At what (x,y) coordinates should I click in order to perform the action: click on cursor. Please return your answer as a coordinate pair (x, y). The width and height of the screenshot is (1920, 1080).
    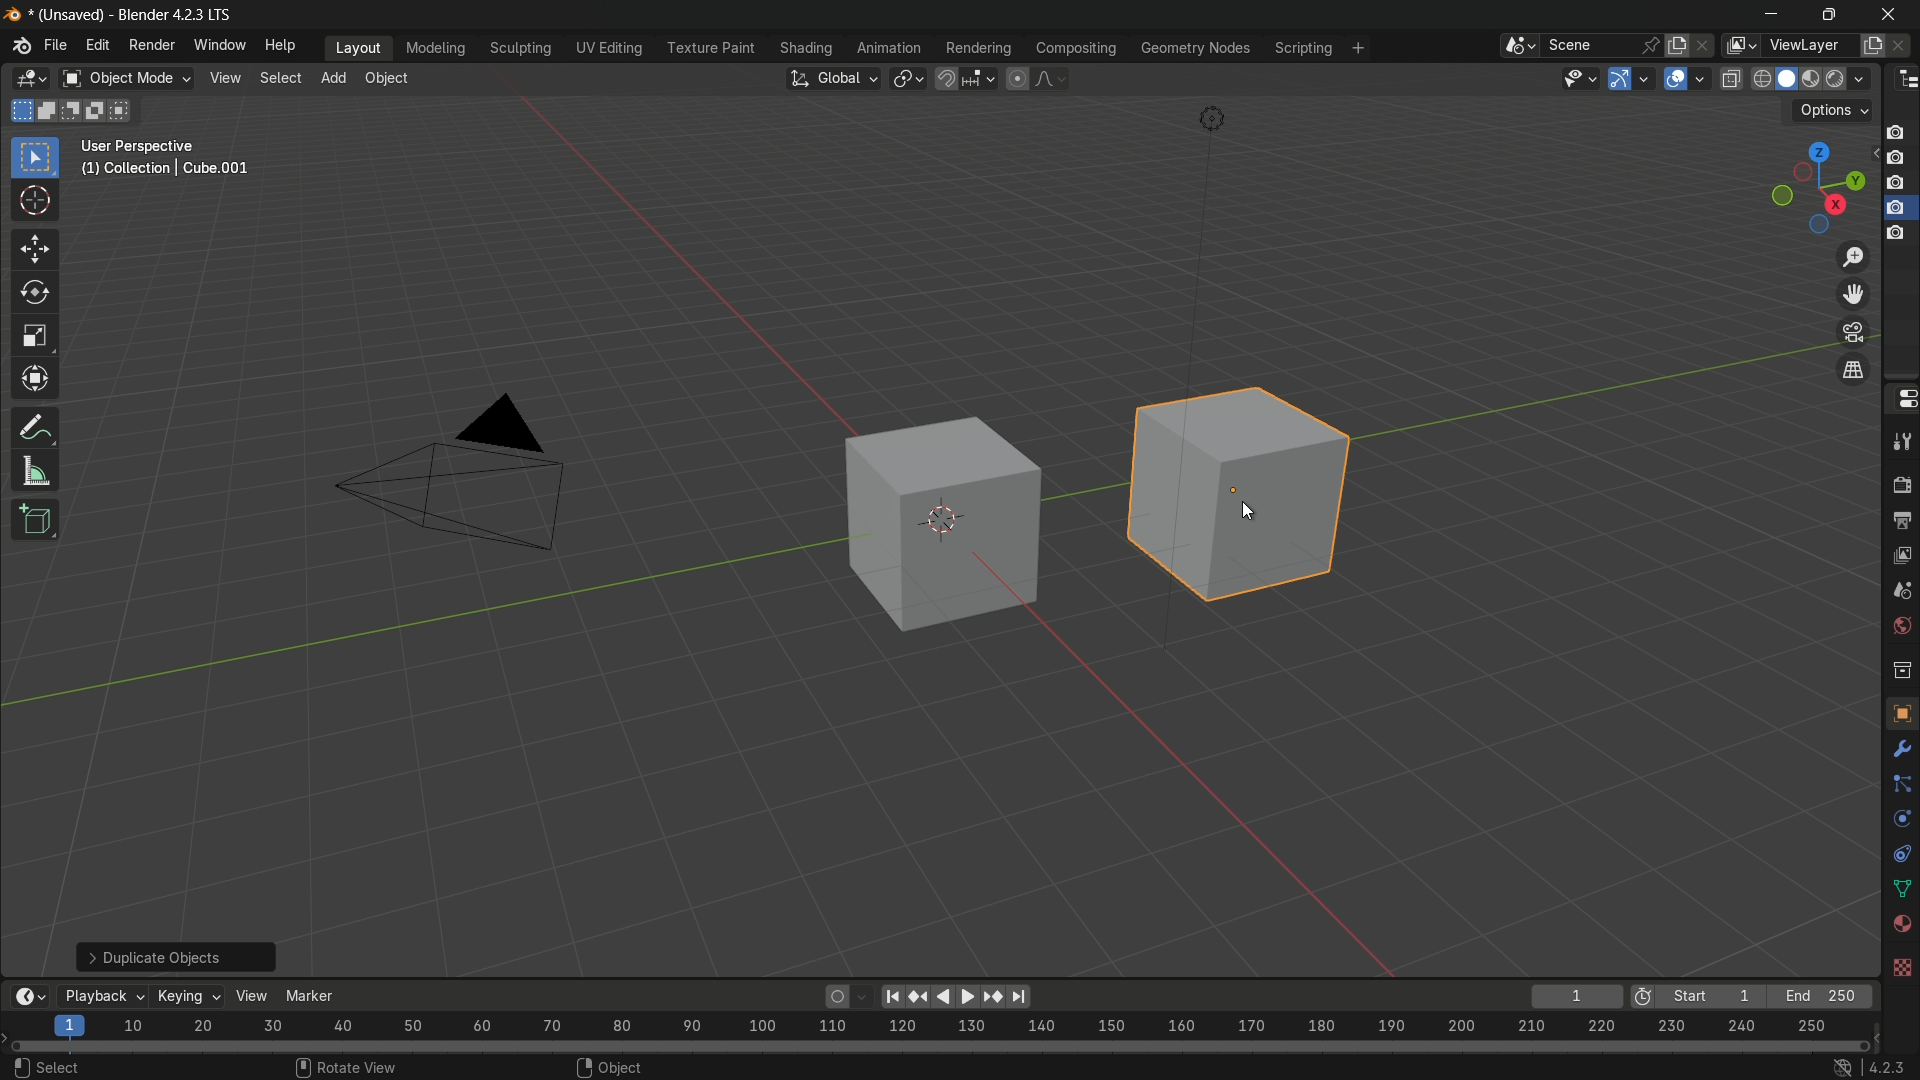
    Looking at the image, I should click on (36, 203).